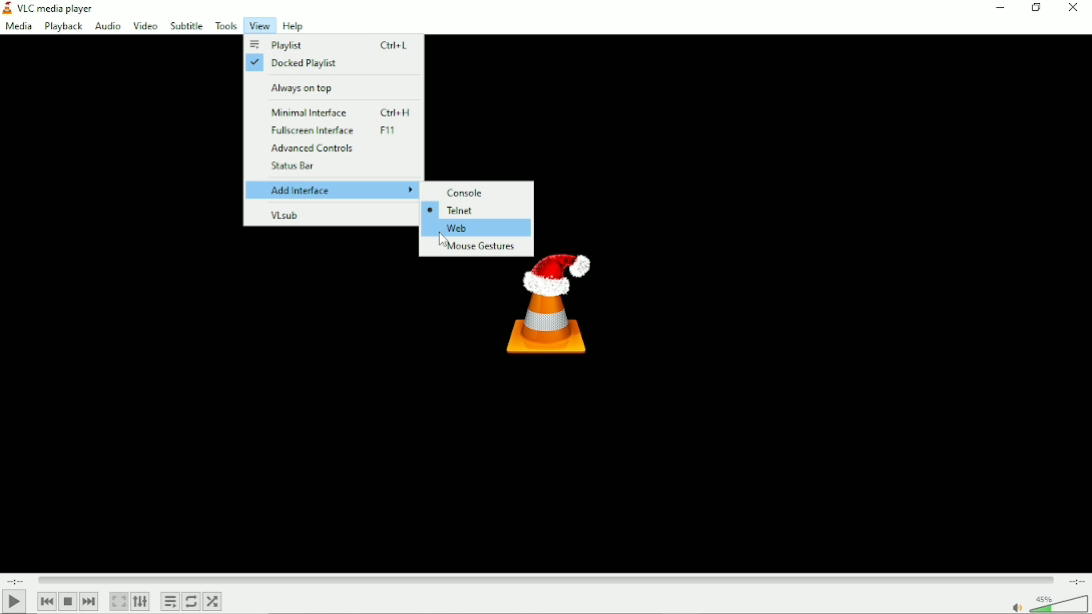  Describe the element at coordinates (468, 192) in the screenshot. I see `Console` at that location.